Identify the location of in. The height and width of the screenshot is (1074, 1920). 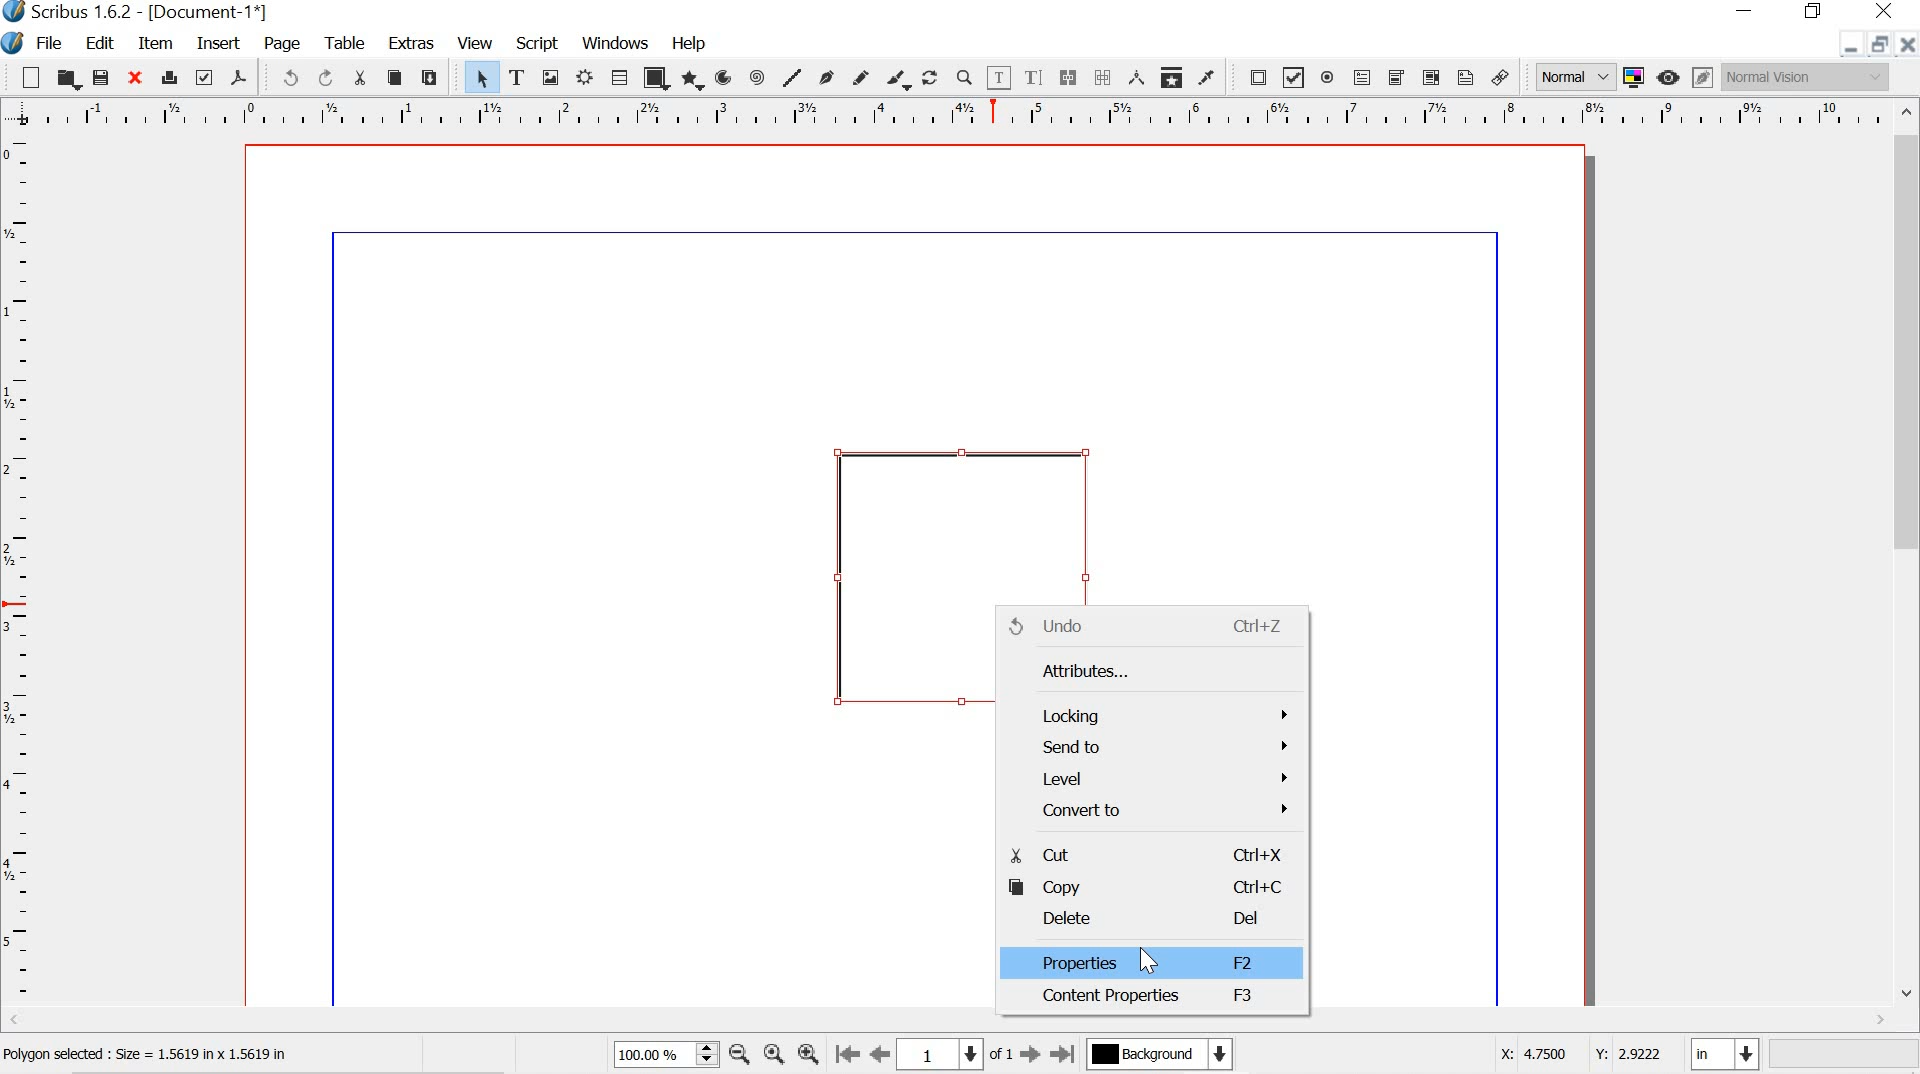
(1726, 1054).